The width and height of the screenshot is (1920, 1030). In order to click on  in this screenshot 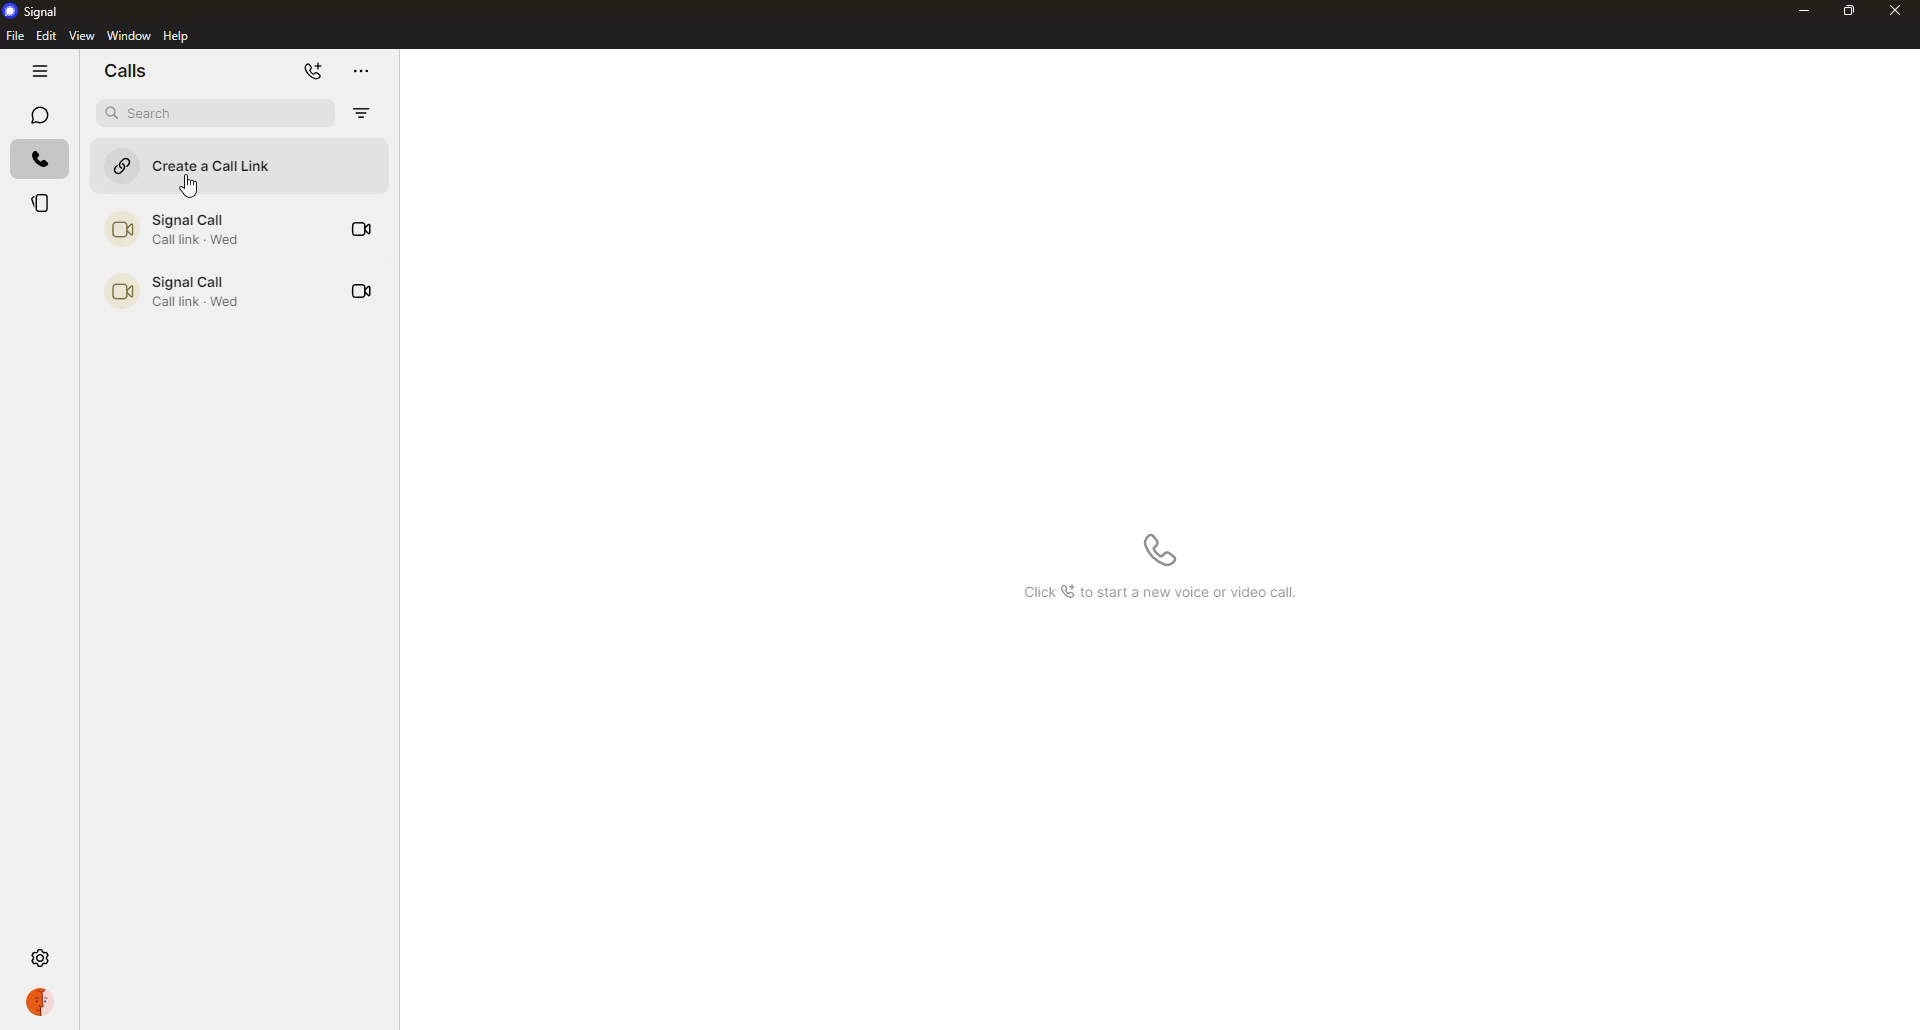, I will do `click(1796, 10)`.